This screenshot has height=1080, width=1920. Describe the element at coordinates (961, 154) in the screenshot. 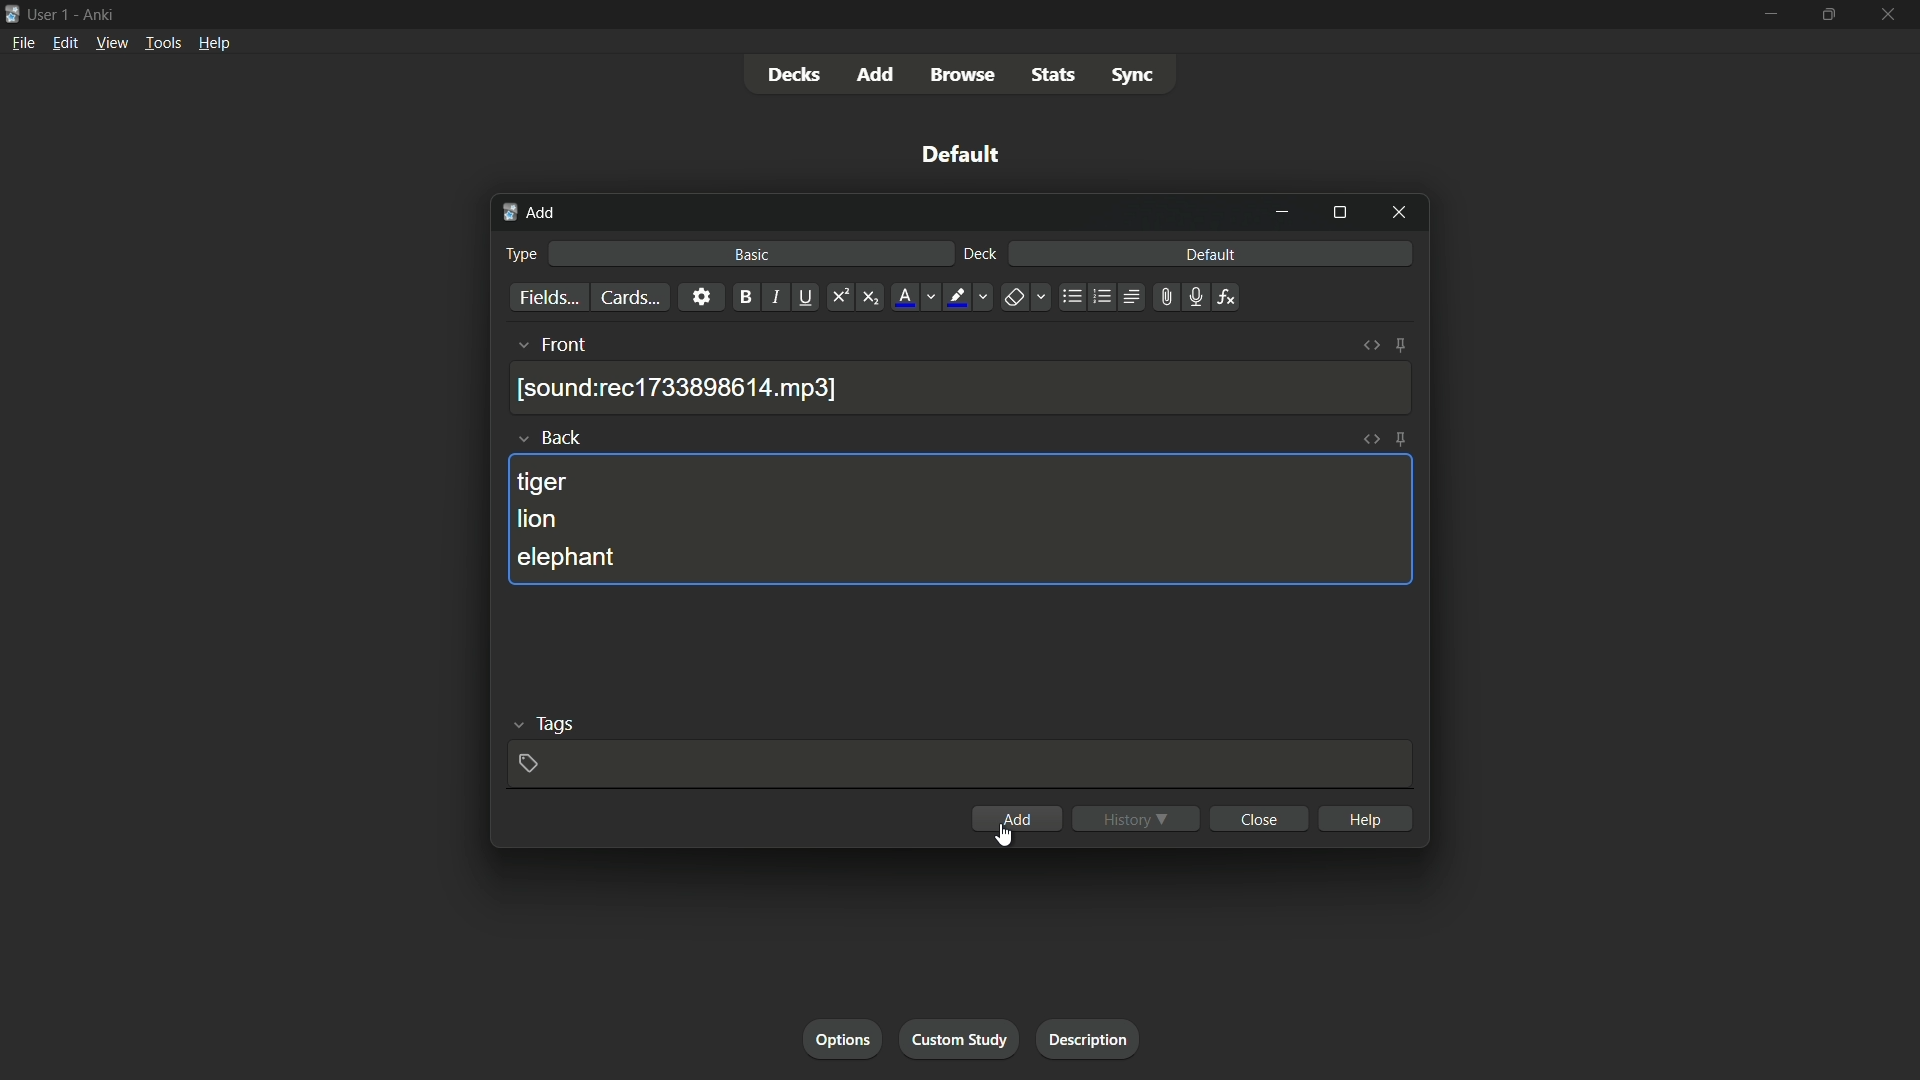

I see `default` at that location.